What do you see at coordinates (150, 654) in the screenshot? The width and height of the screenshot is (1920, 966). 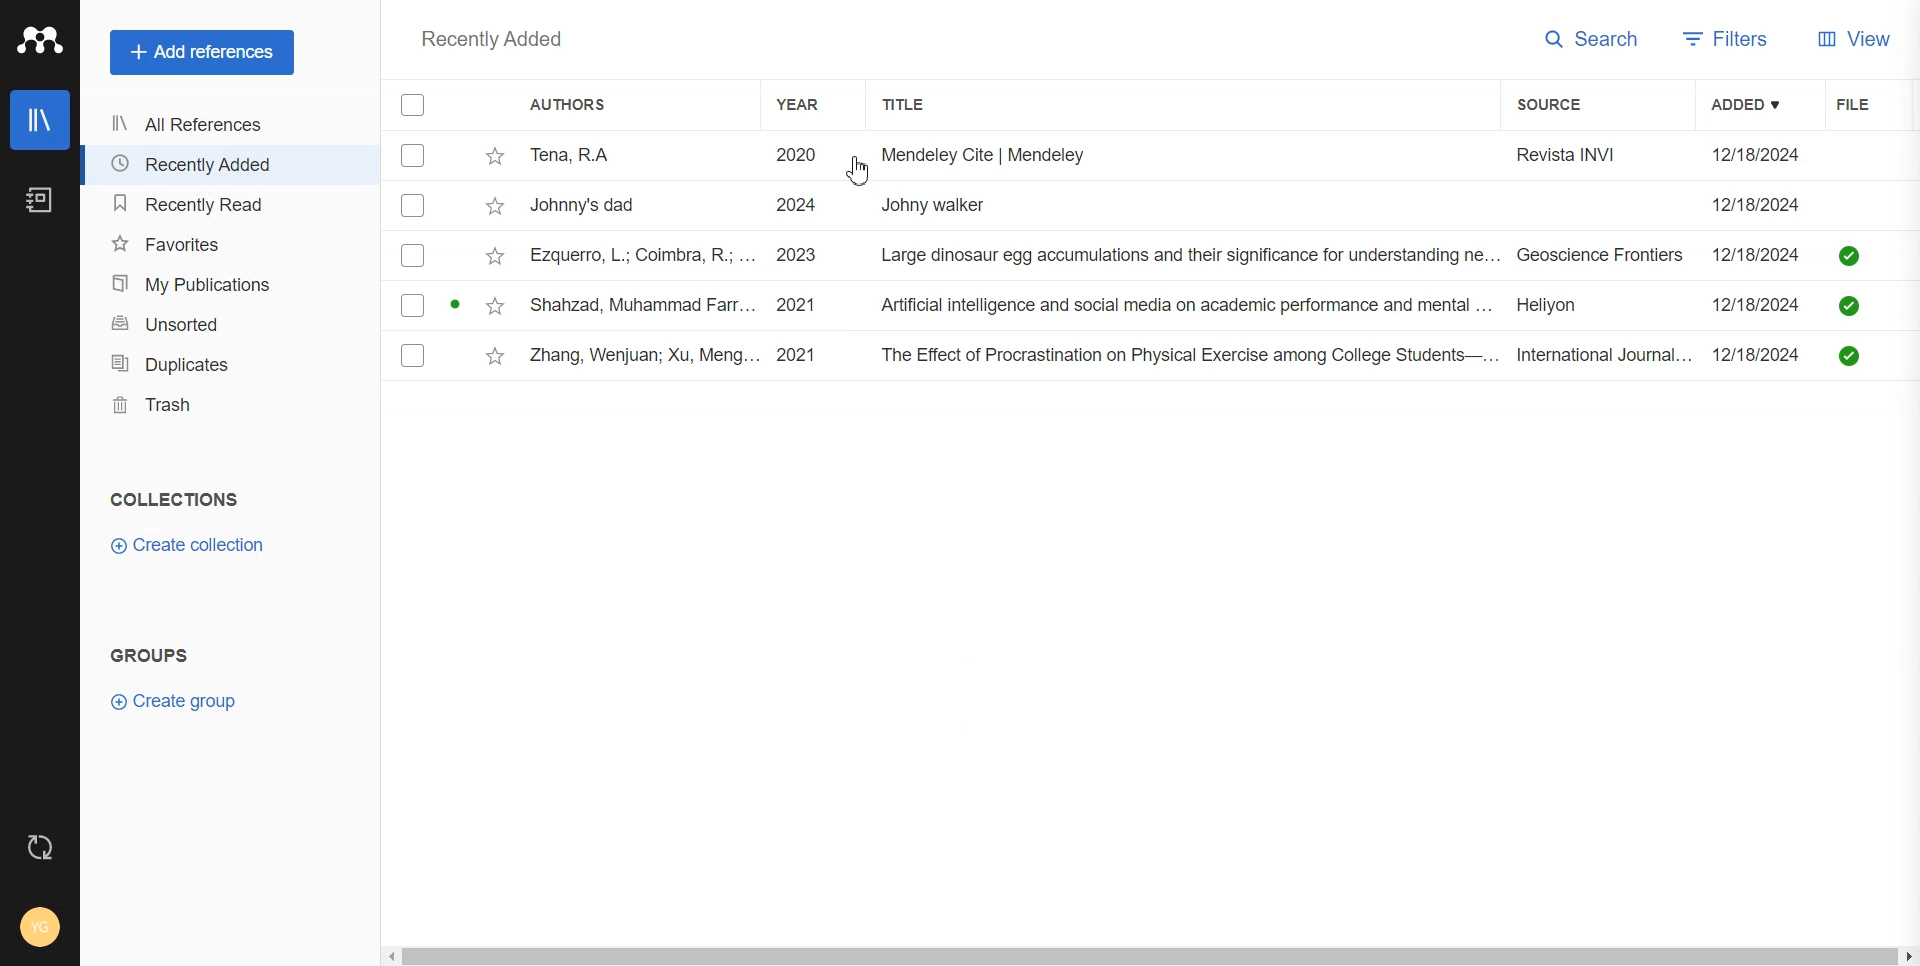 I see `GROUPS` at bounding box center [150, 654].